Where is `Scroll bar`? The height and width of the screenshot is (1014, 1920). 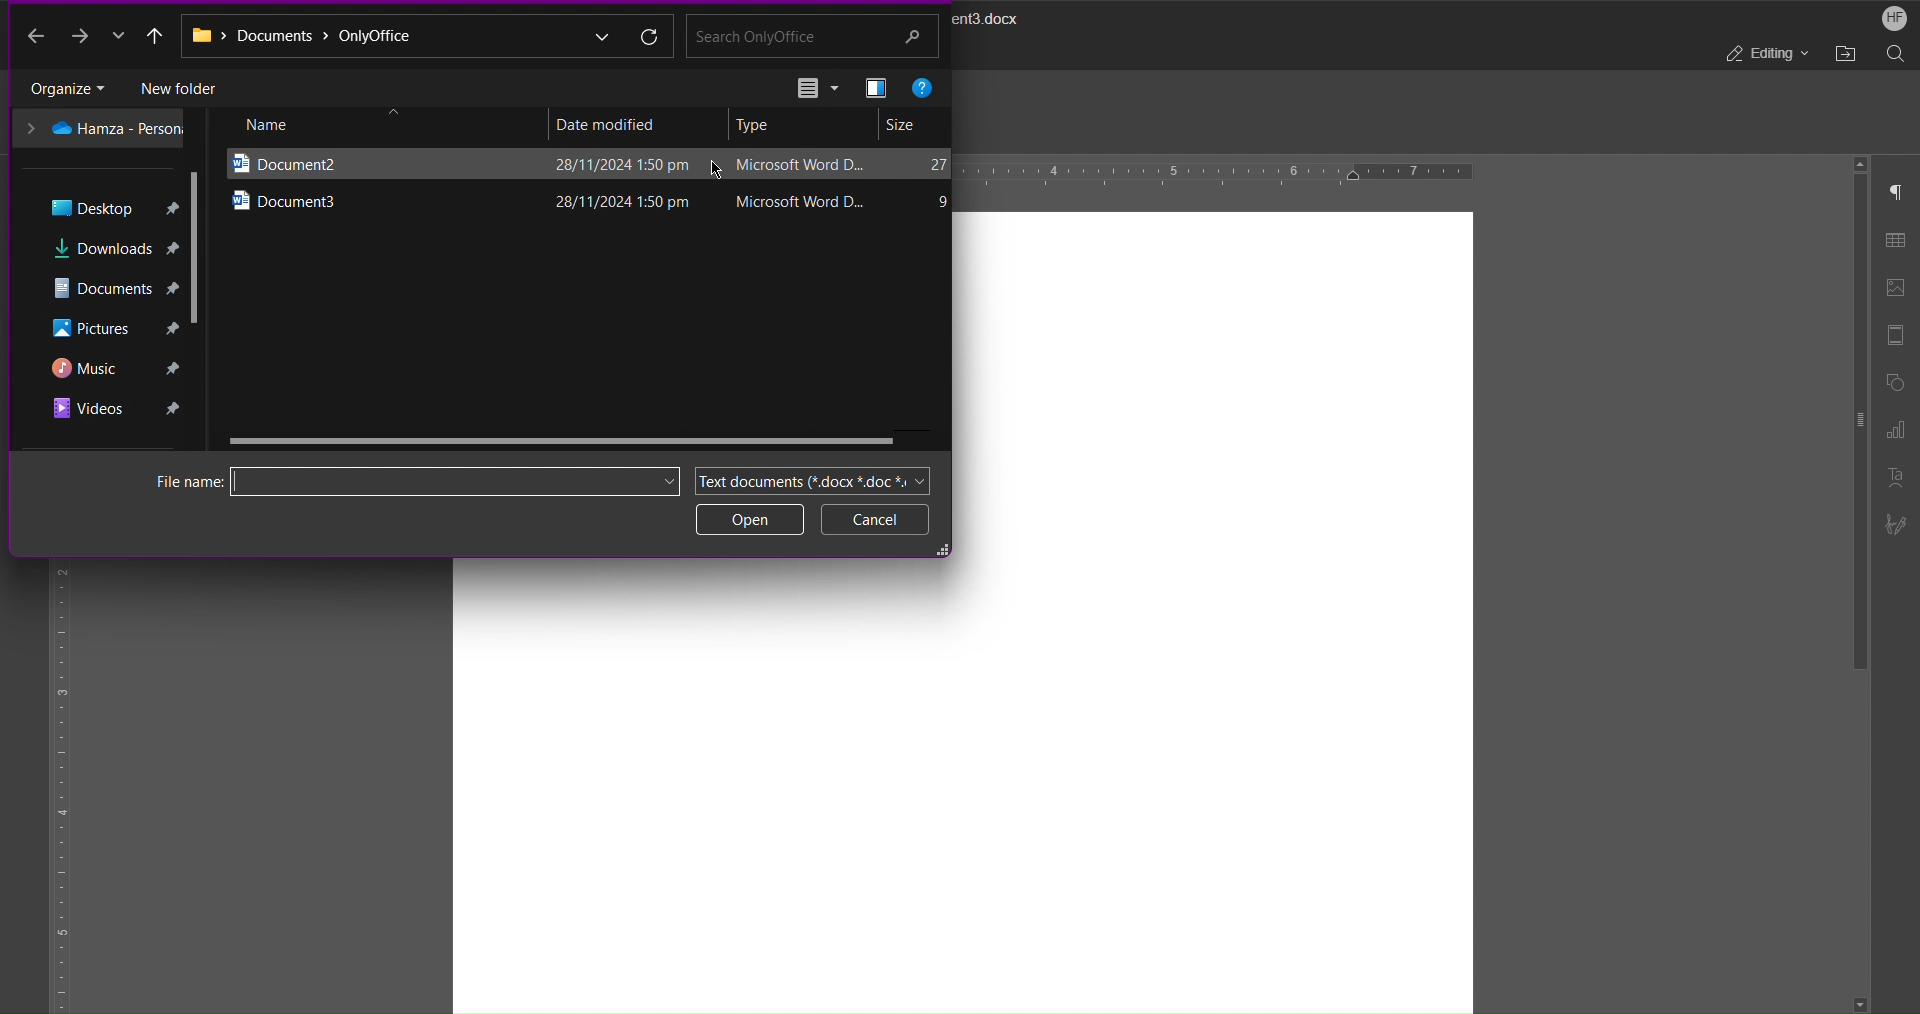 Scroll bar is located at coordinates (1852, 433).